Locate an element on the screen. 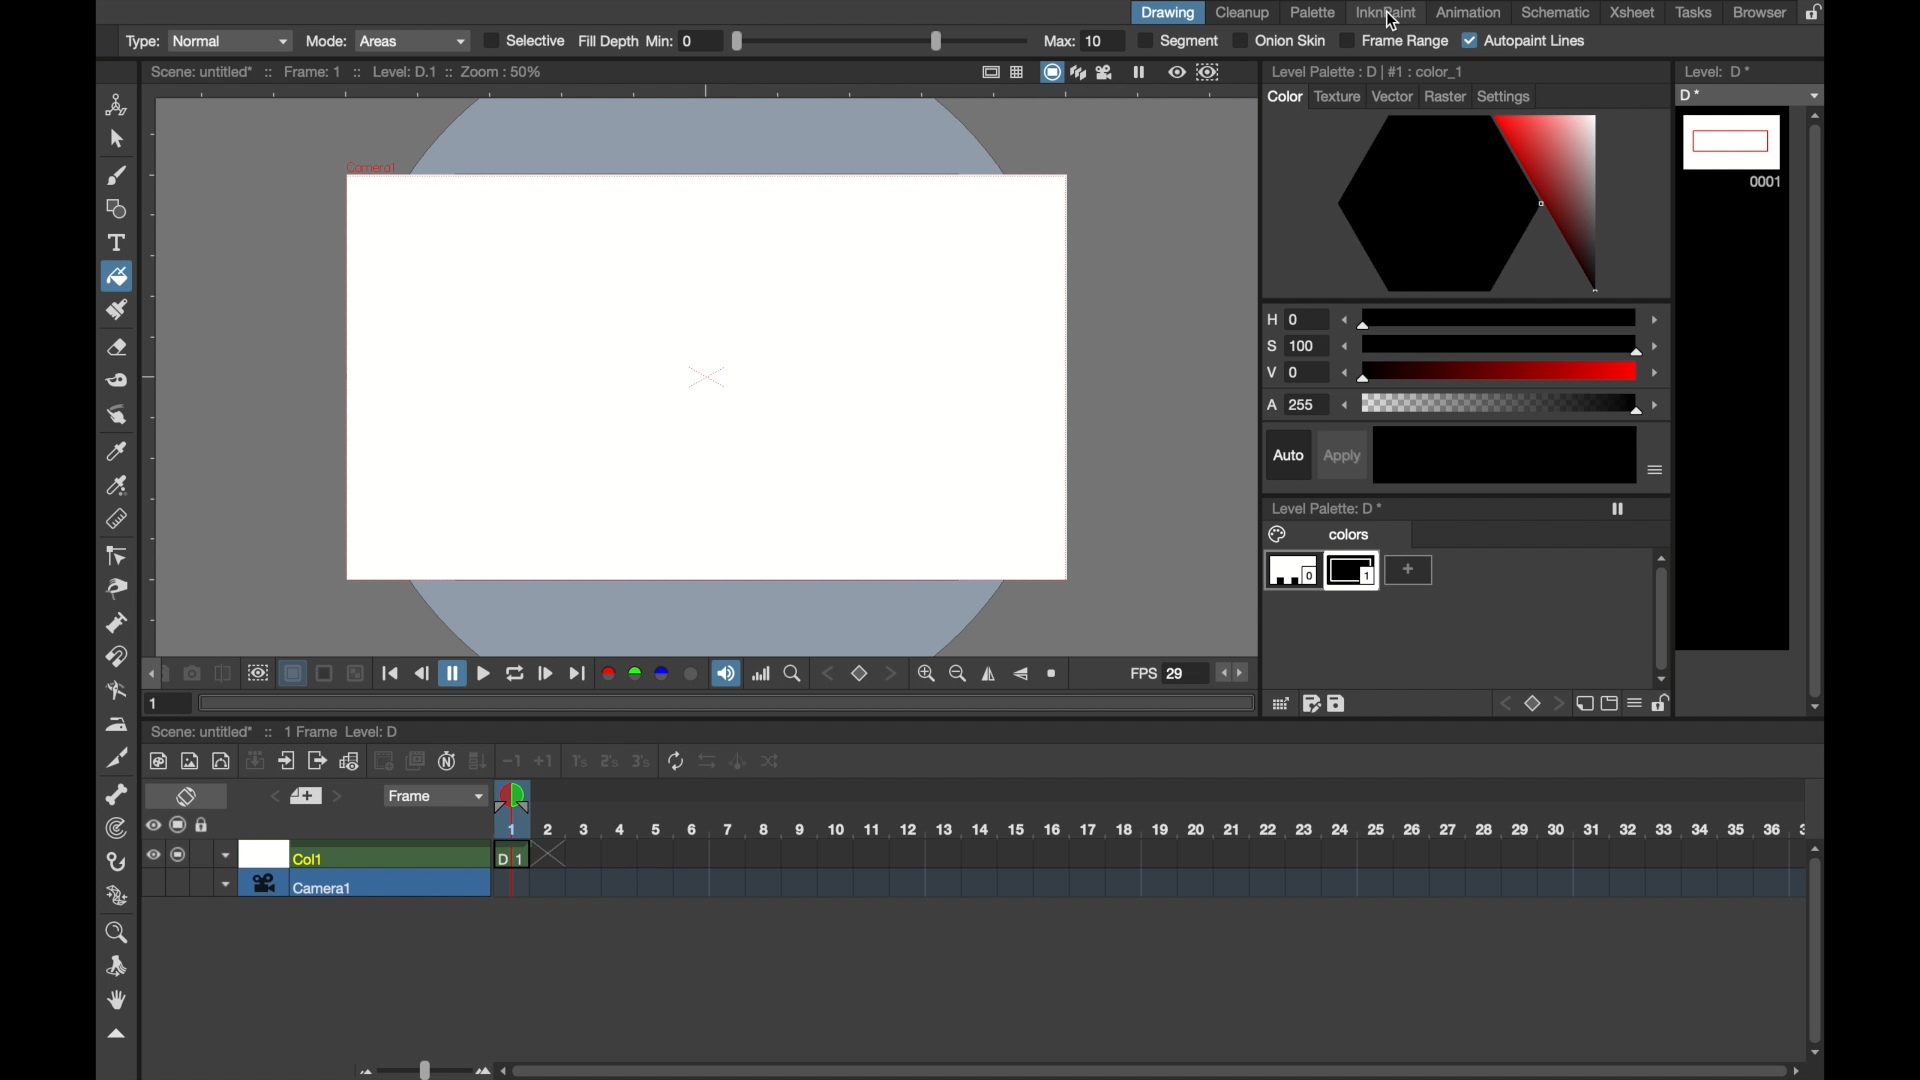 This screenshot has height=1080, width=1920. front is located at coordinates (1555, 704).